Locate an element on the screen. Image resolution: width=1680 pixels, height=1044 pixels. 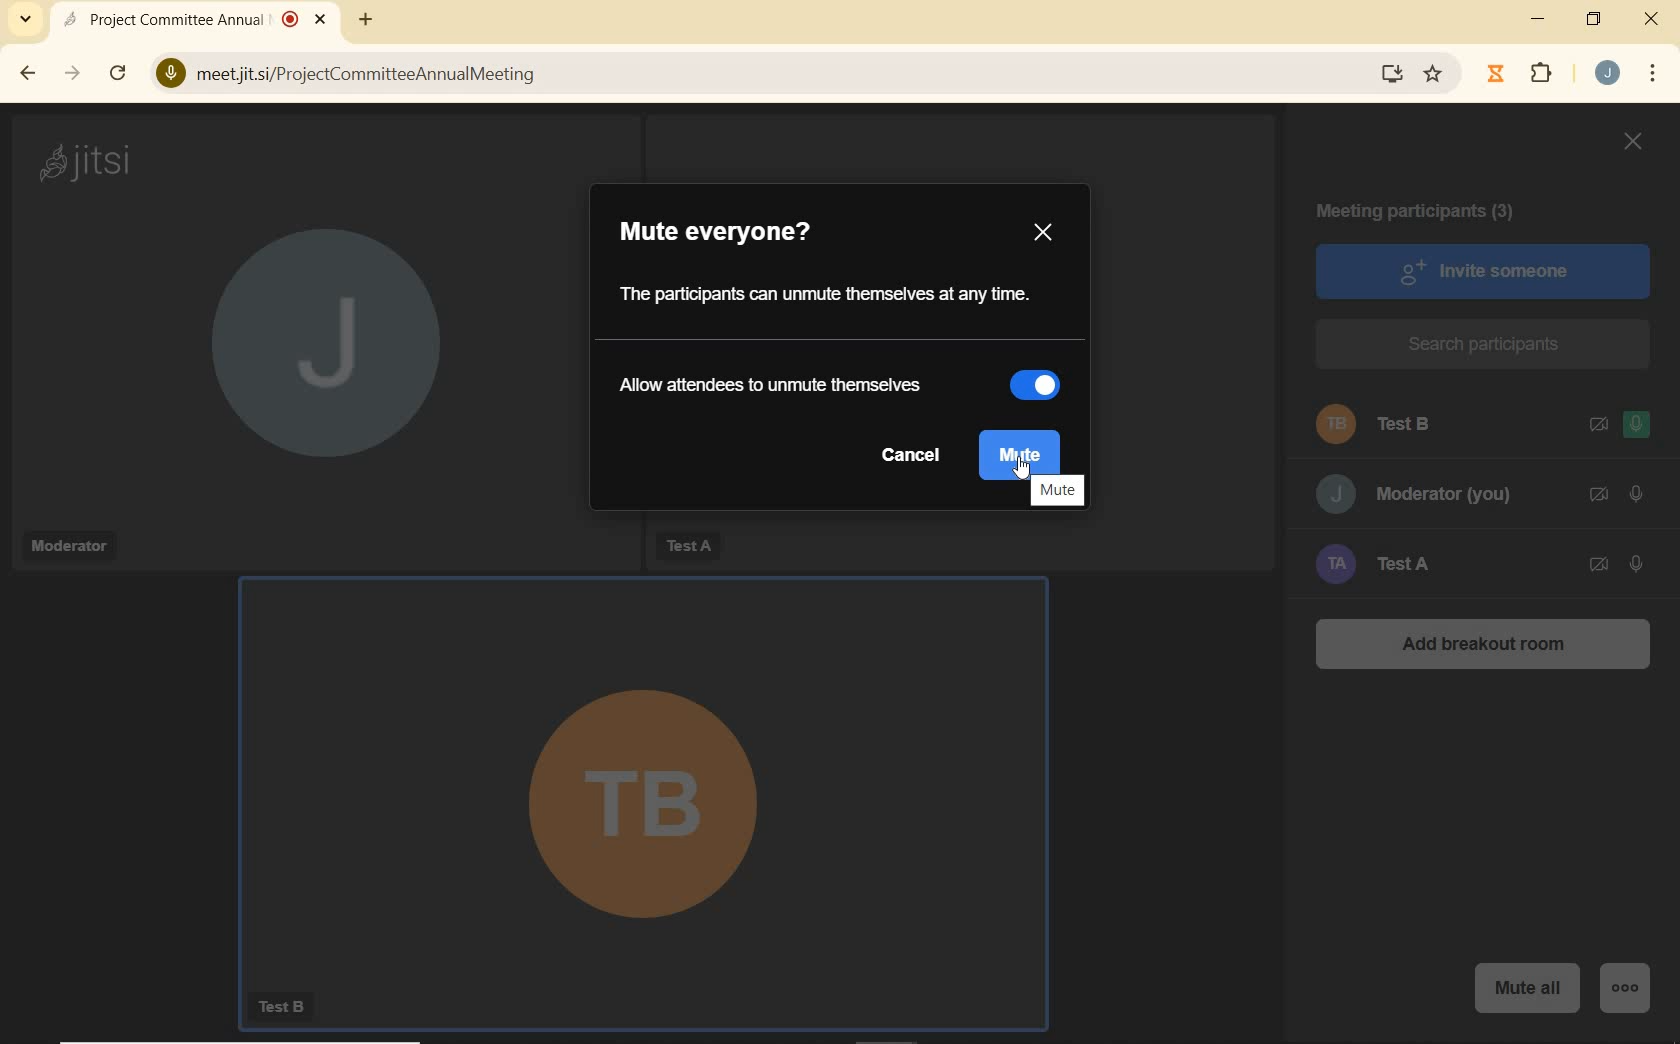
) meetjitsi/ProjectCommitteeAnnualMeeting is located at coordinates (760, 78).